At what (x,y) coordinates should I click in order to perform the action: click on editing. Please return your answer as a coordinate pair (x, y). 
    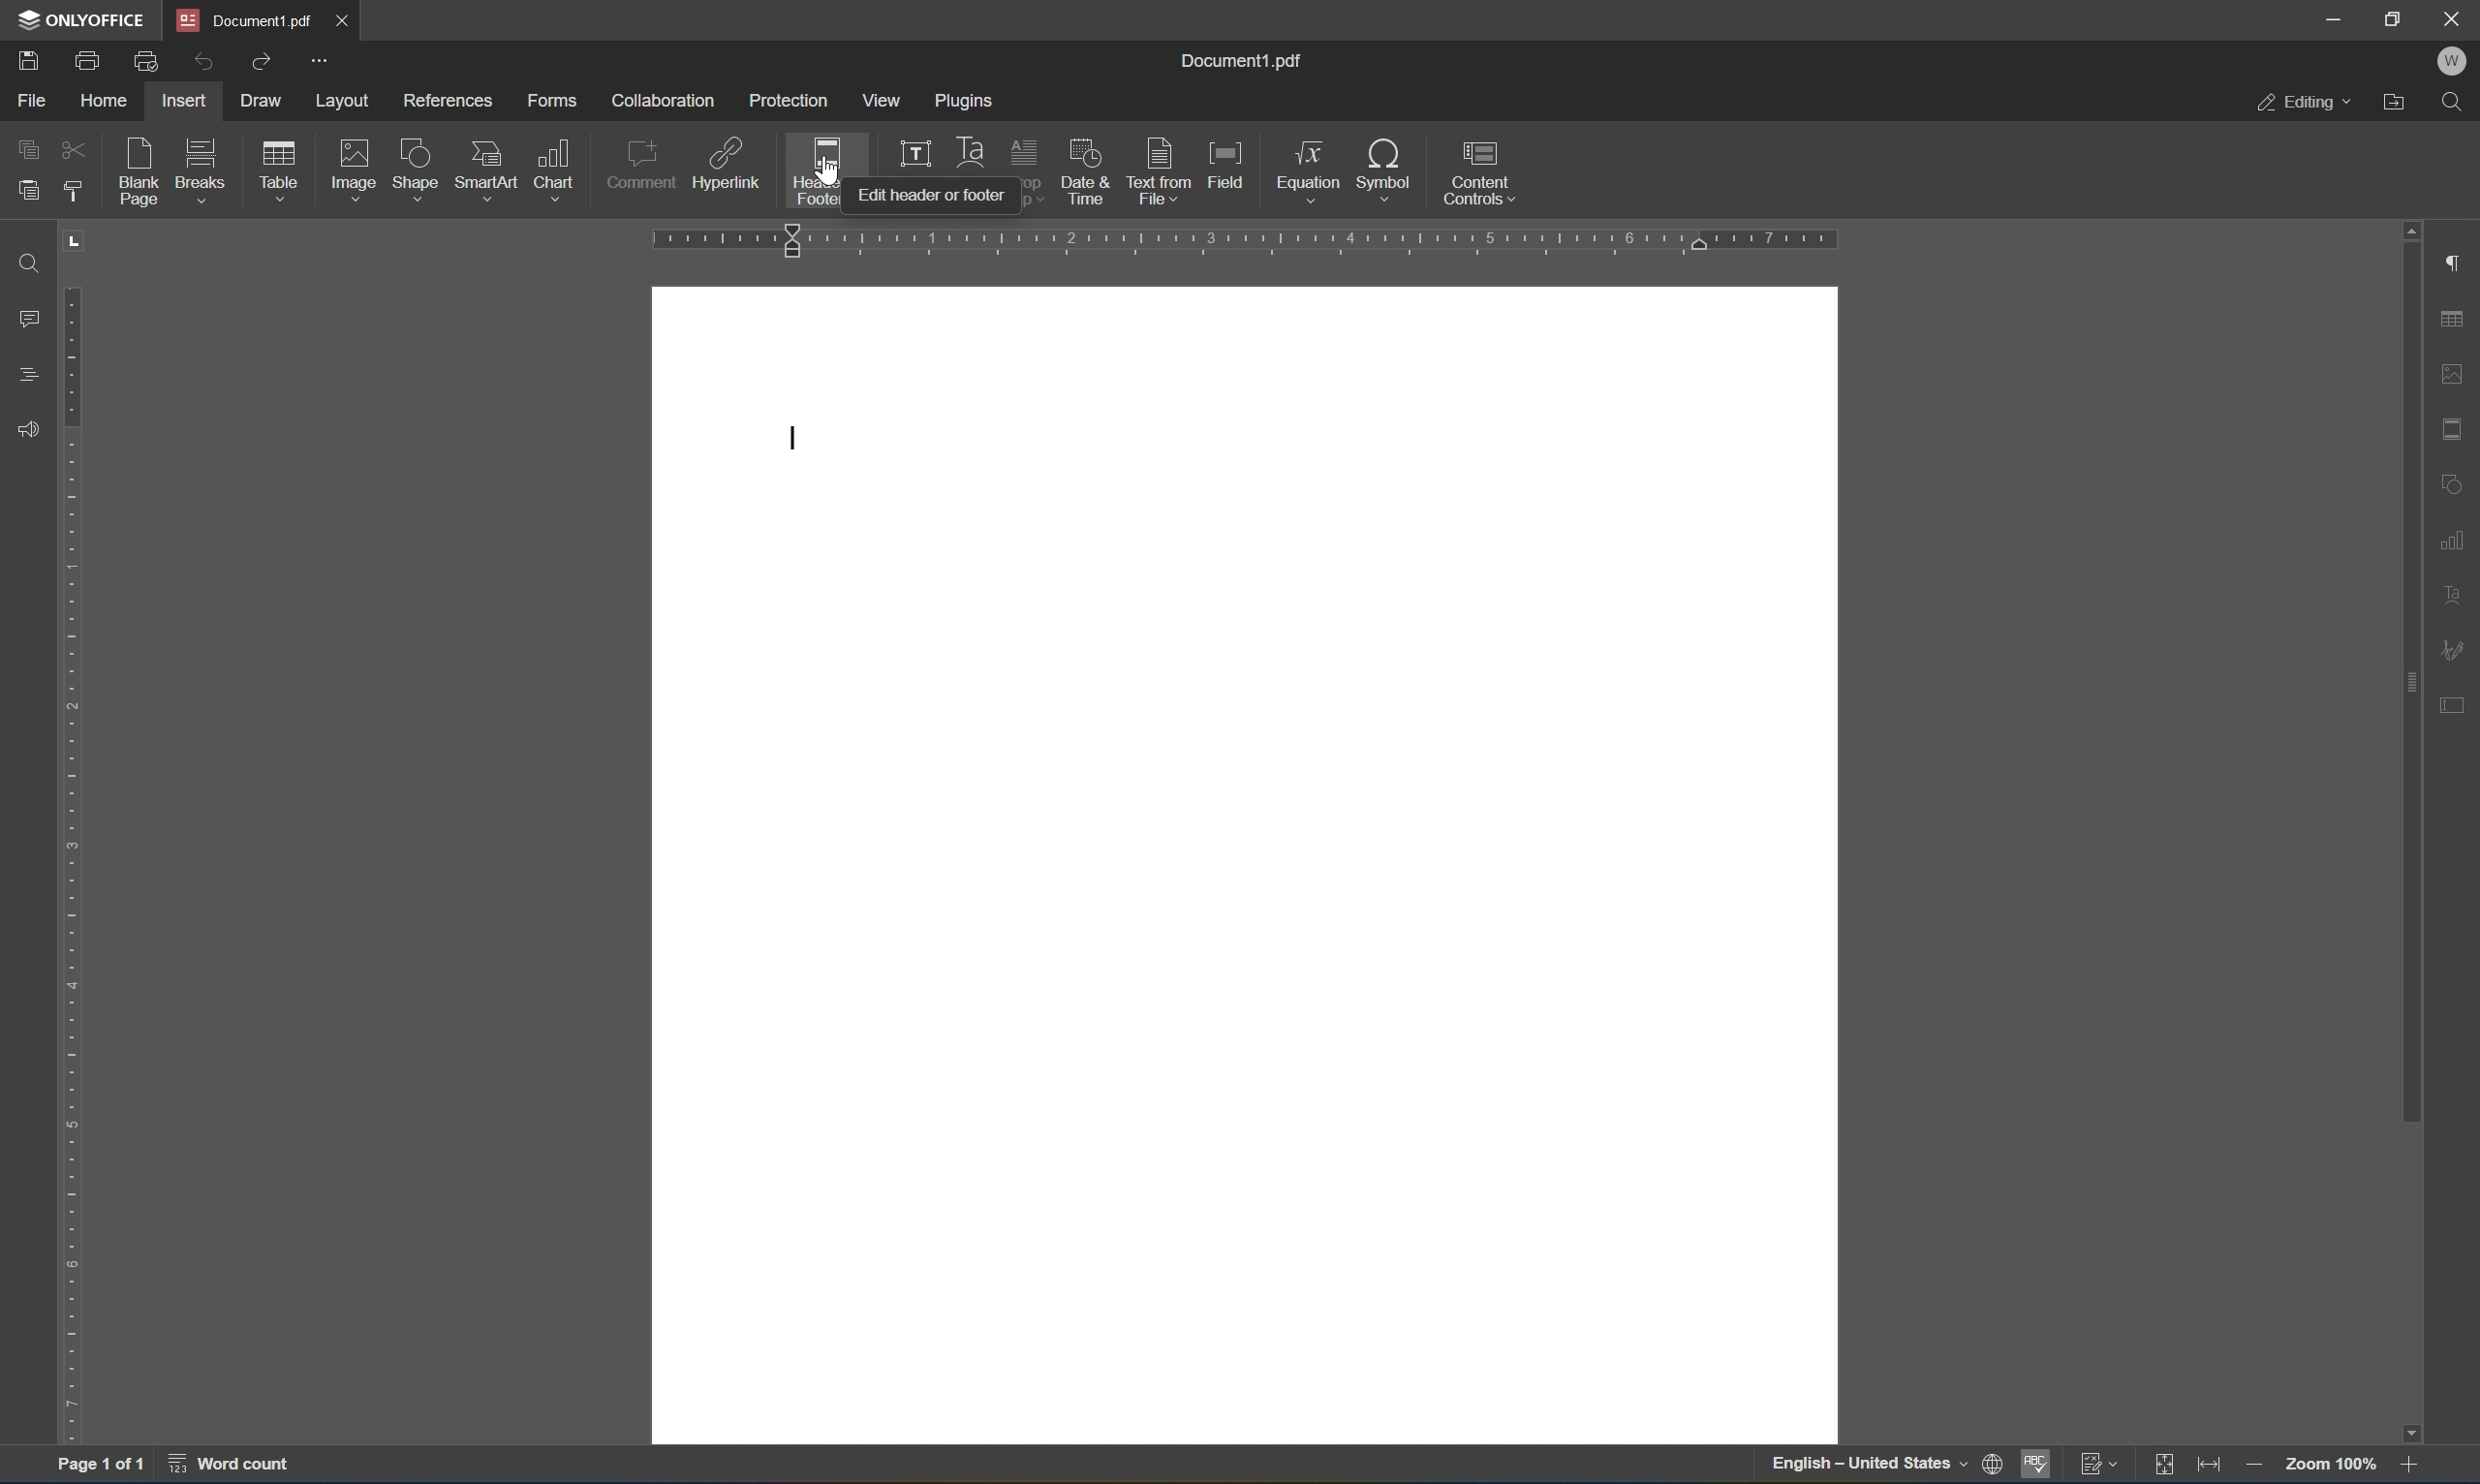
    Looking at the image, I should click on (2303, 100).